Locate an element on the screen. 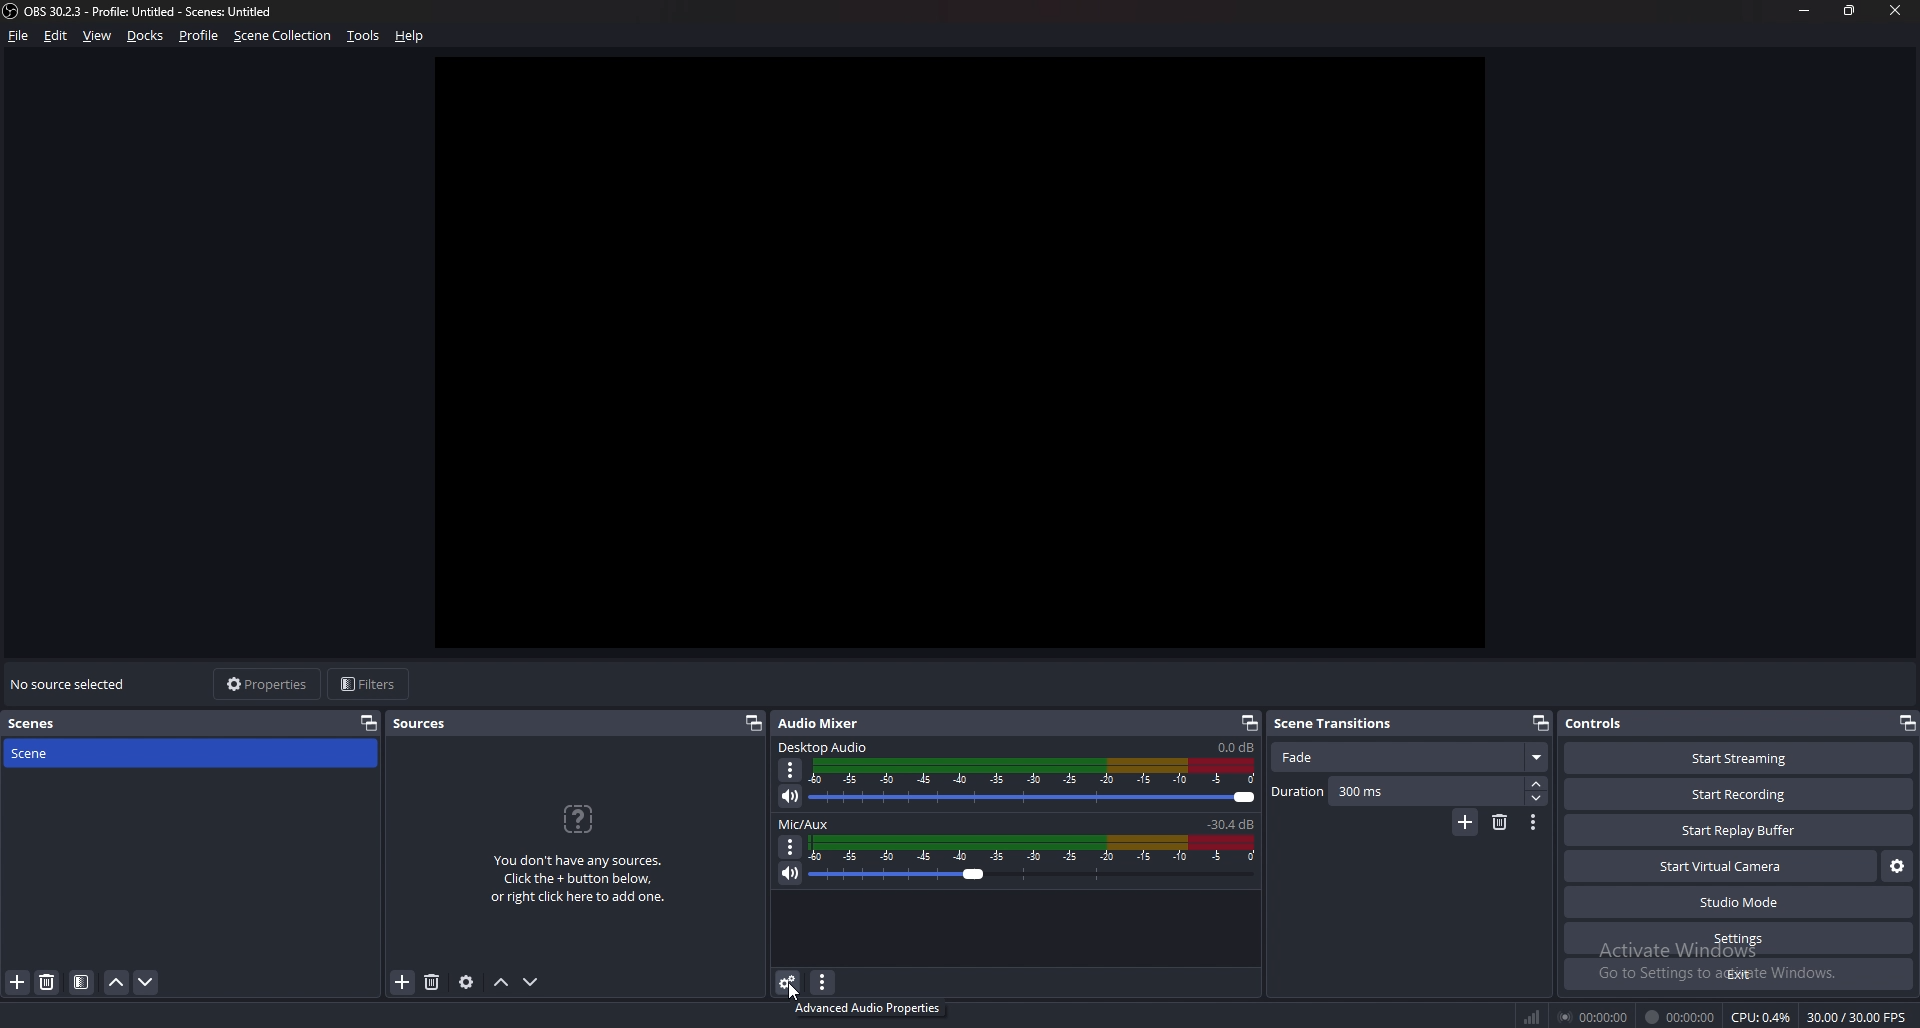 Image resolution: width=1920 pixels, height=1028 pixels. cursor is located at coordinates (782, 993).